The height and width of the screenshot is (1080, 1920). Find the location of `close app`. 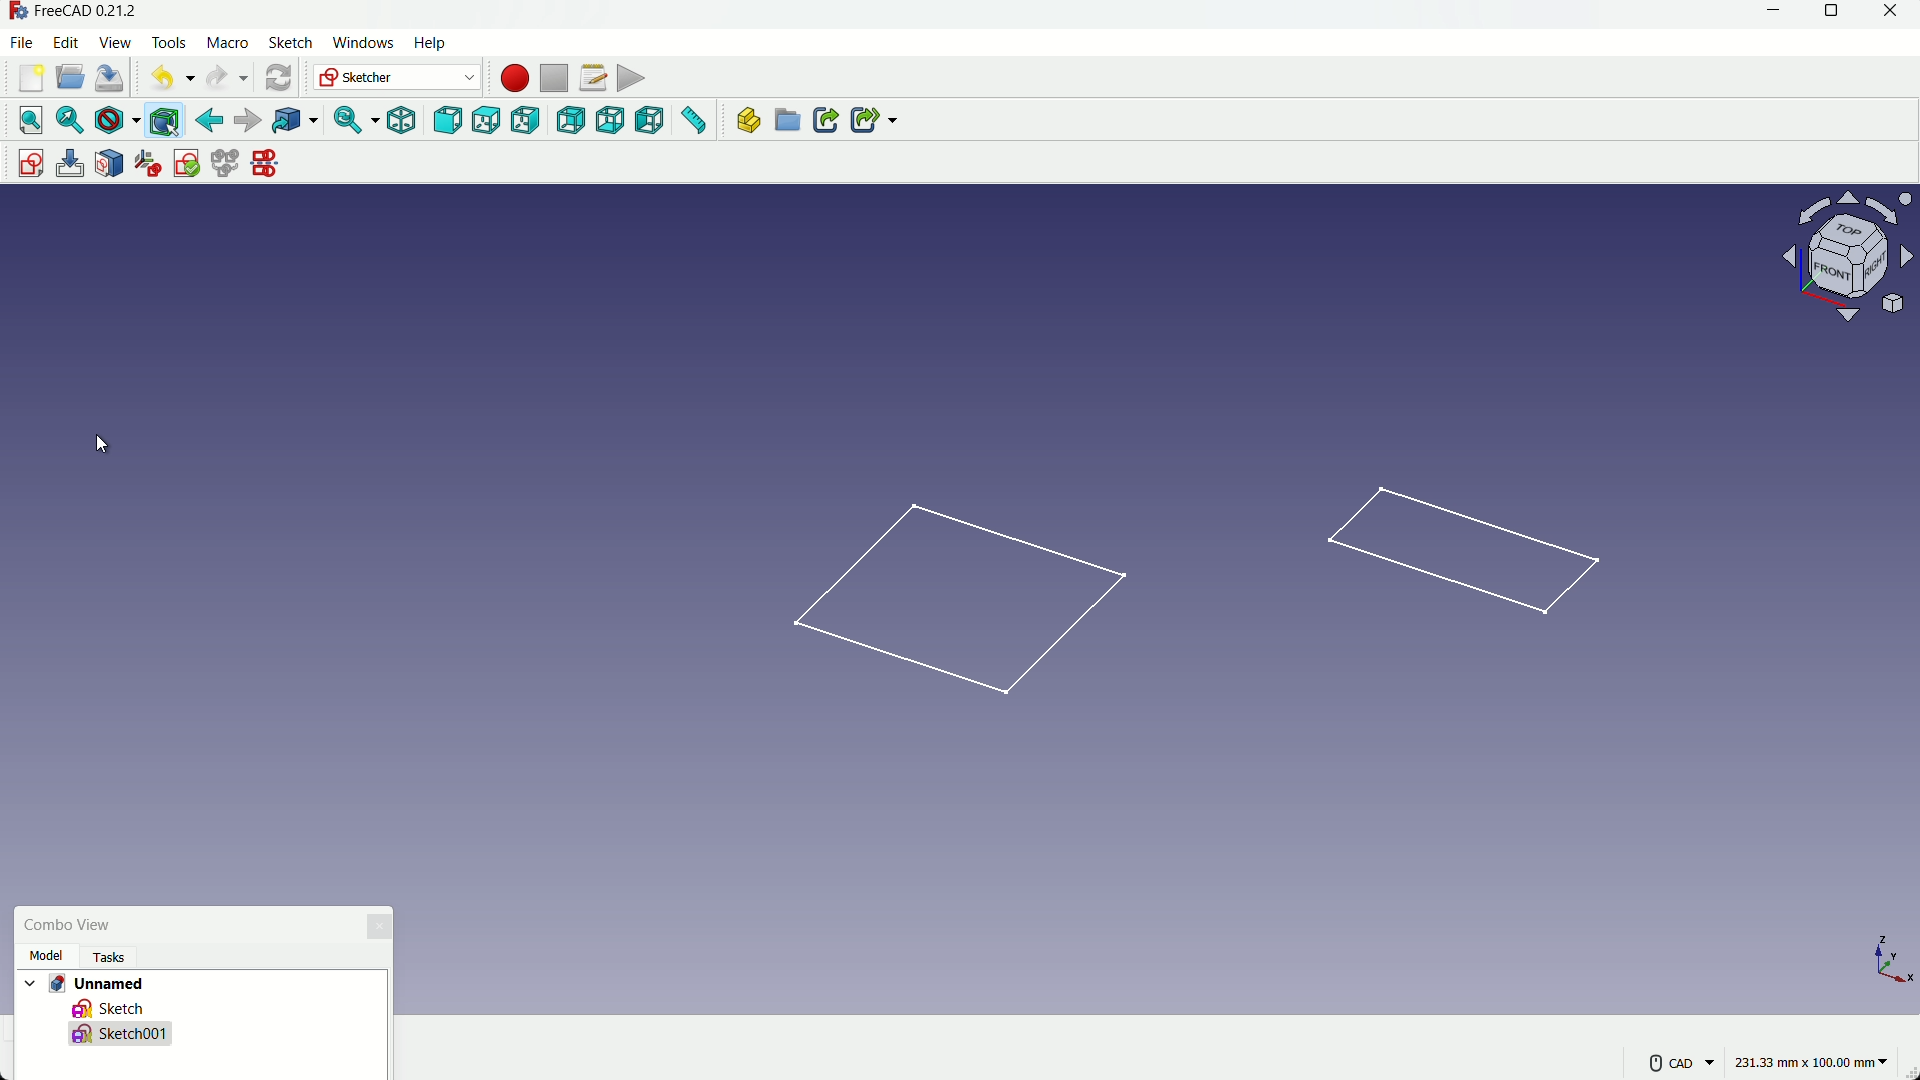

close app is located at coordinates (1897, 15).